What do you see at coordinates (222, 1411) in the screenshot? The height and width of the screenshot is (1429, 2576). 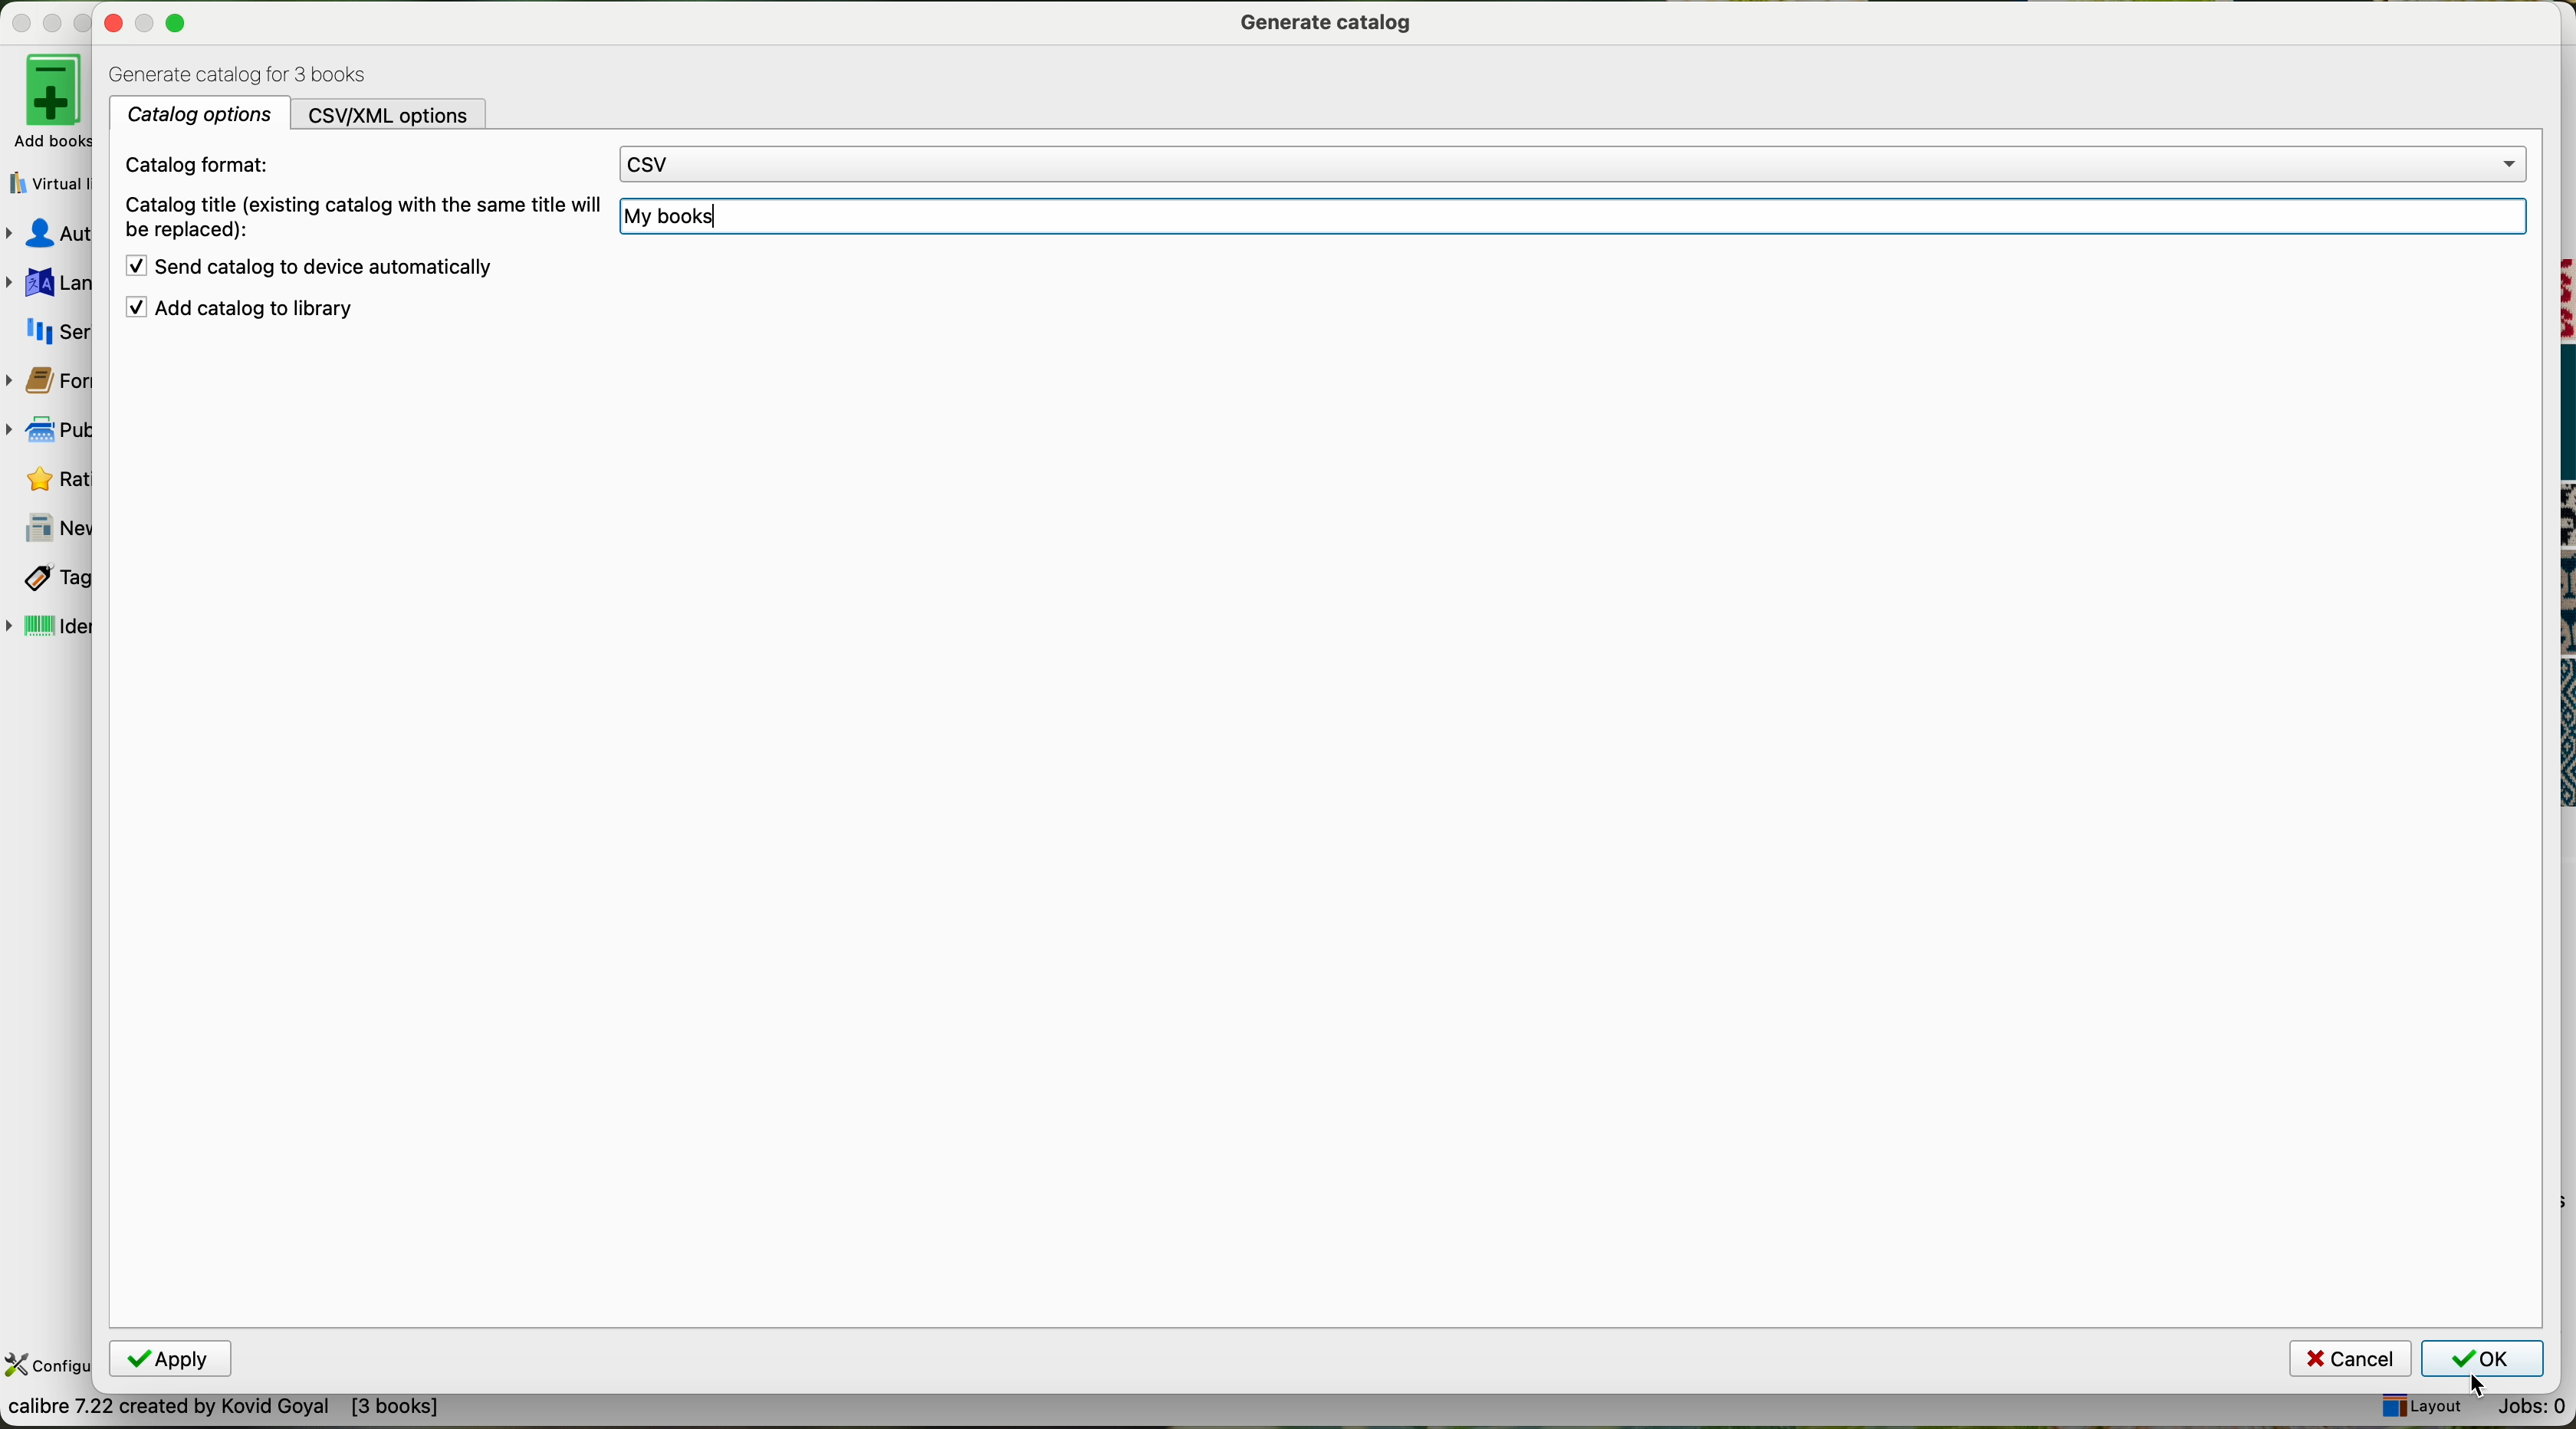 I see `convert books between different e-book formats` at bounding box center [222, 1411].